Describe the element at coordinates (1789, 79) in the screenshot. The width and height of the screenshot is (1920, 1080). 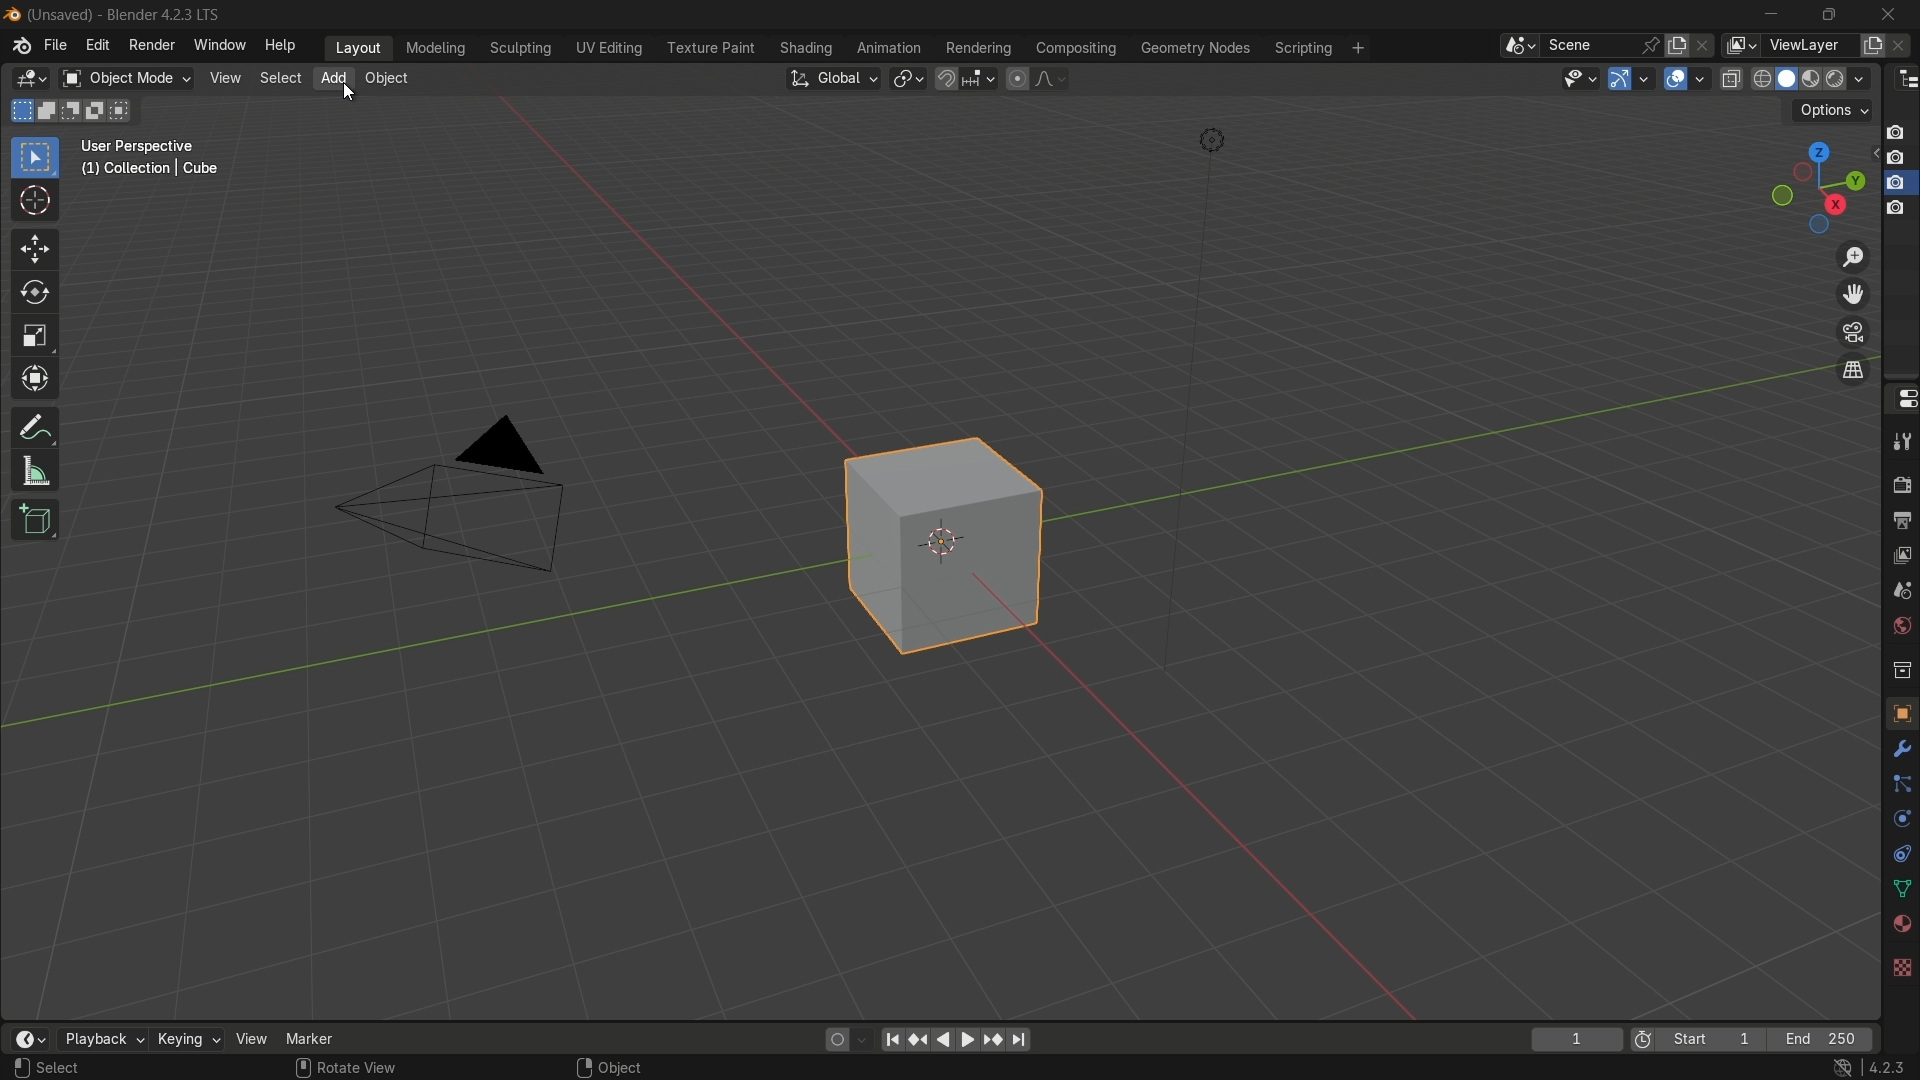
I see `solid` at that location.